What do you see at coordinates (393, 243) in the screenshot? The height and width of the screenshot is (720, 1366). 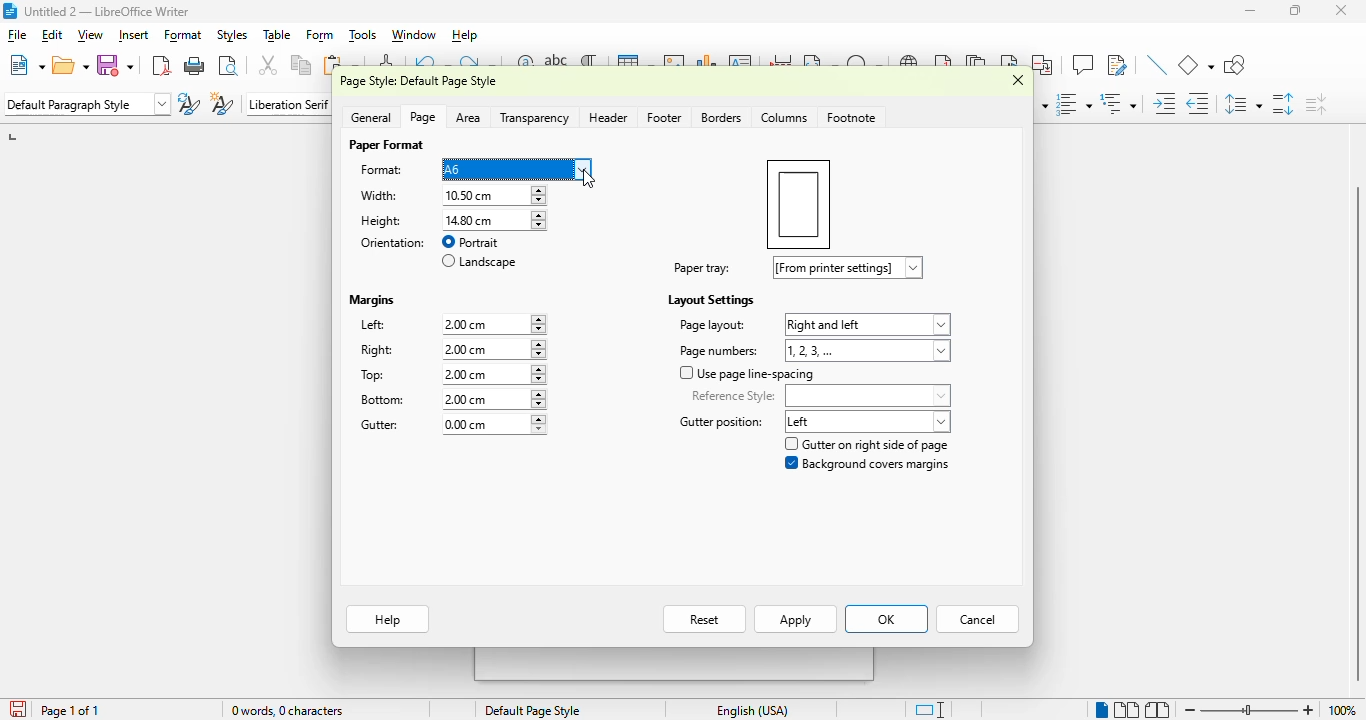 I see `orientation` at bounding box center [393, 243].